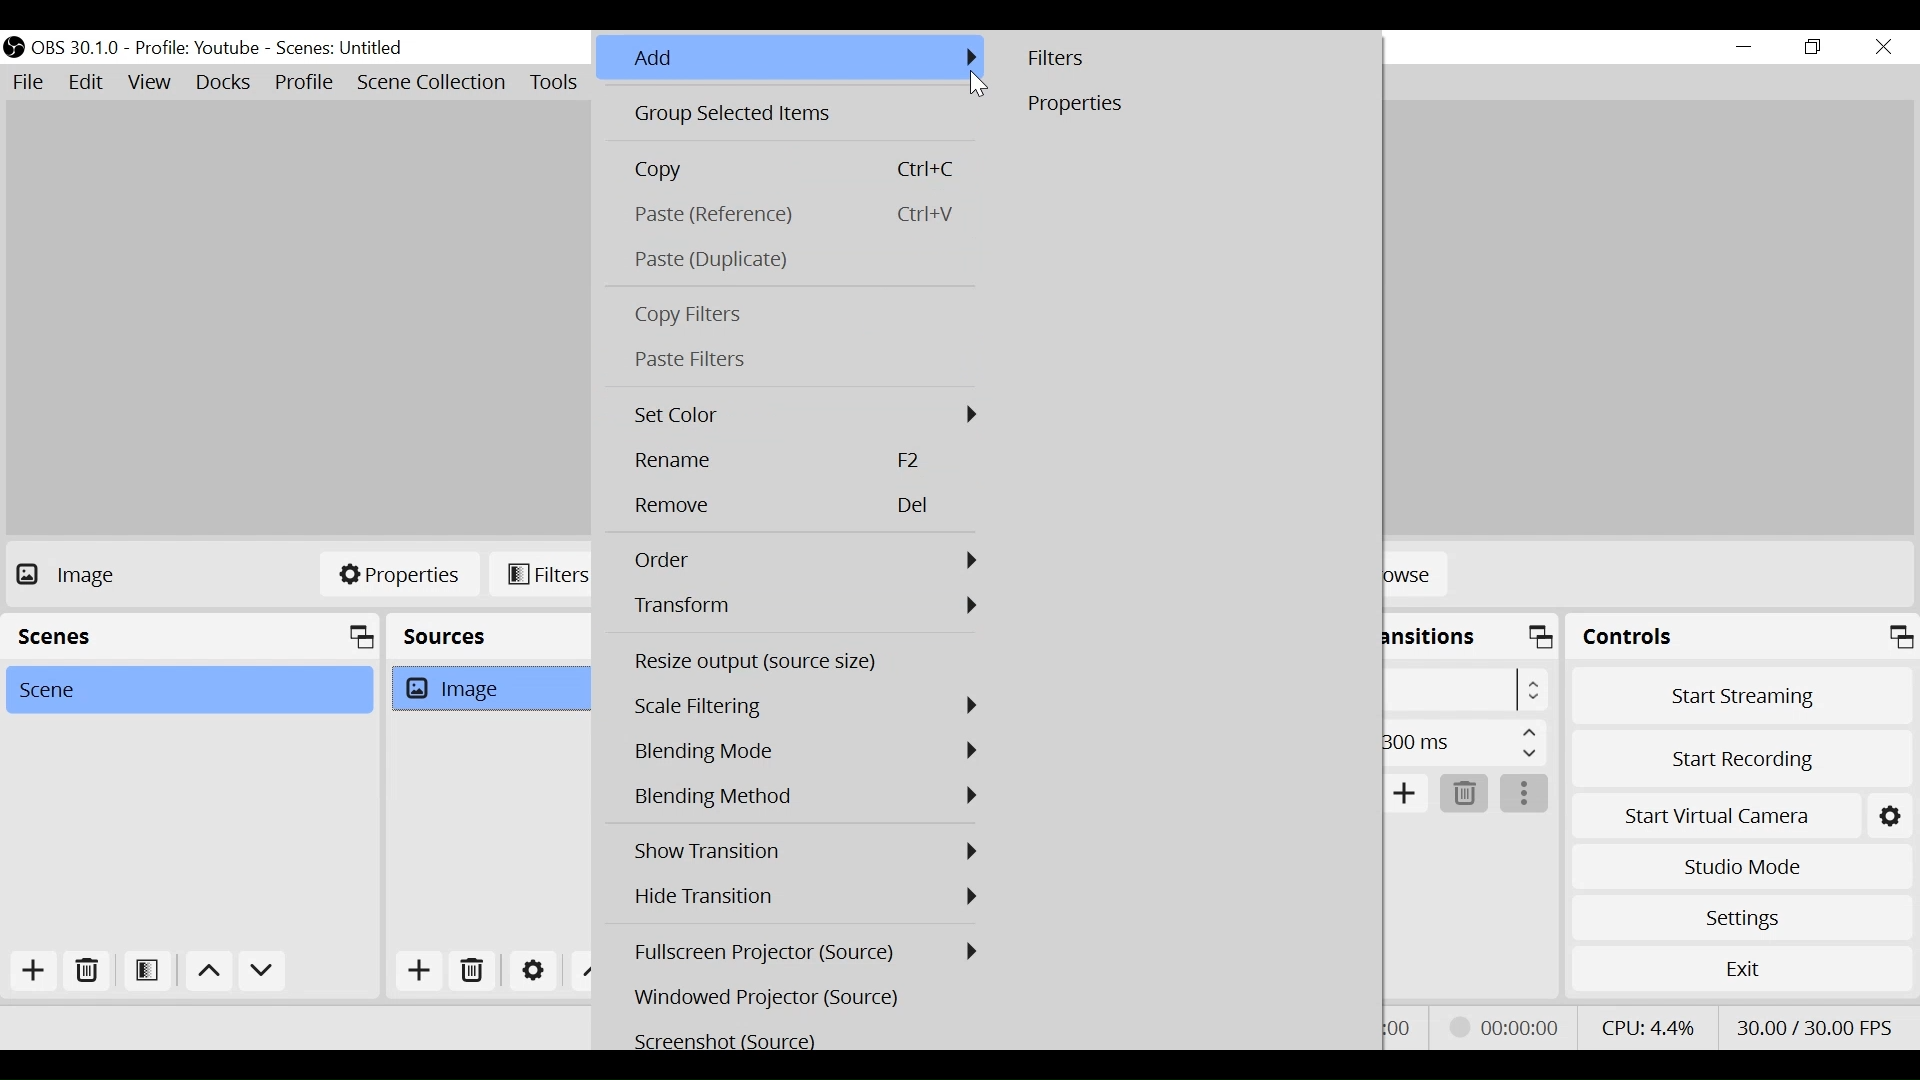 The image size is (1920, 1080). What do you see at coordinates (90, 973) in the screenshot?
I see `Delete` at bounding box center [90, 973].